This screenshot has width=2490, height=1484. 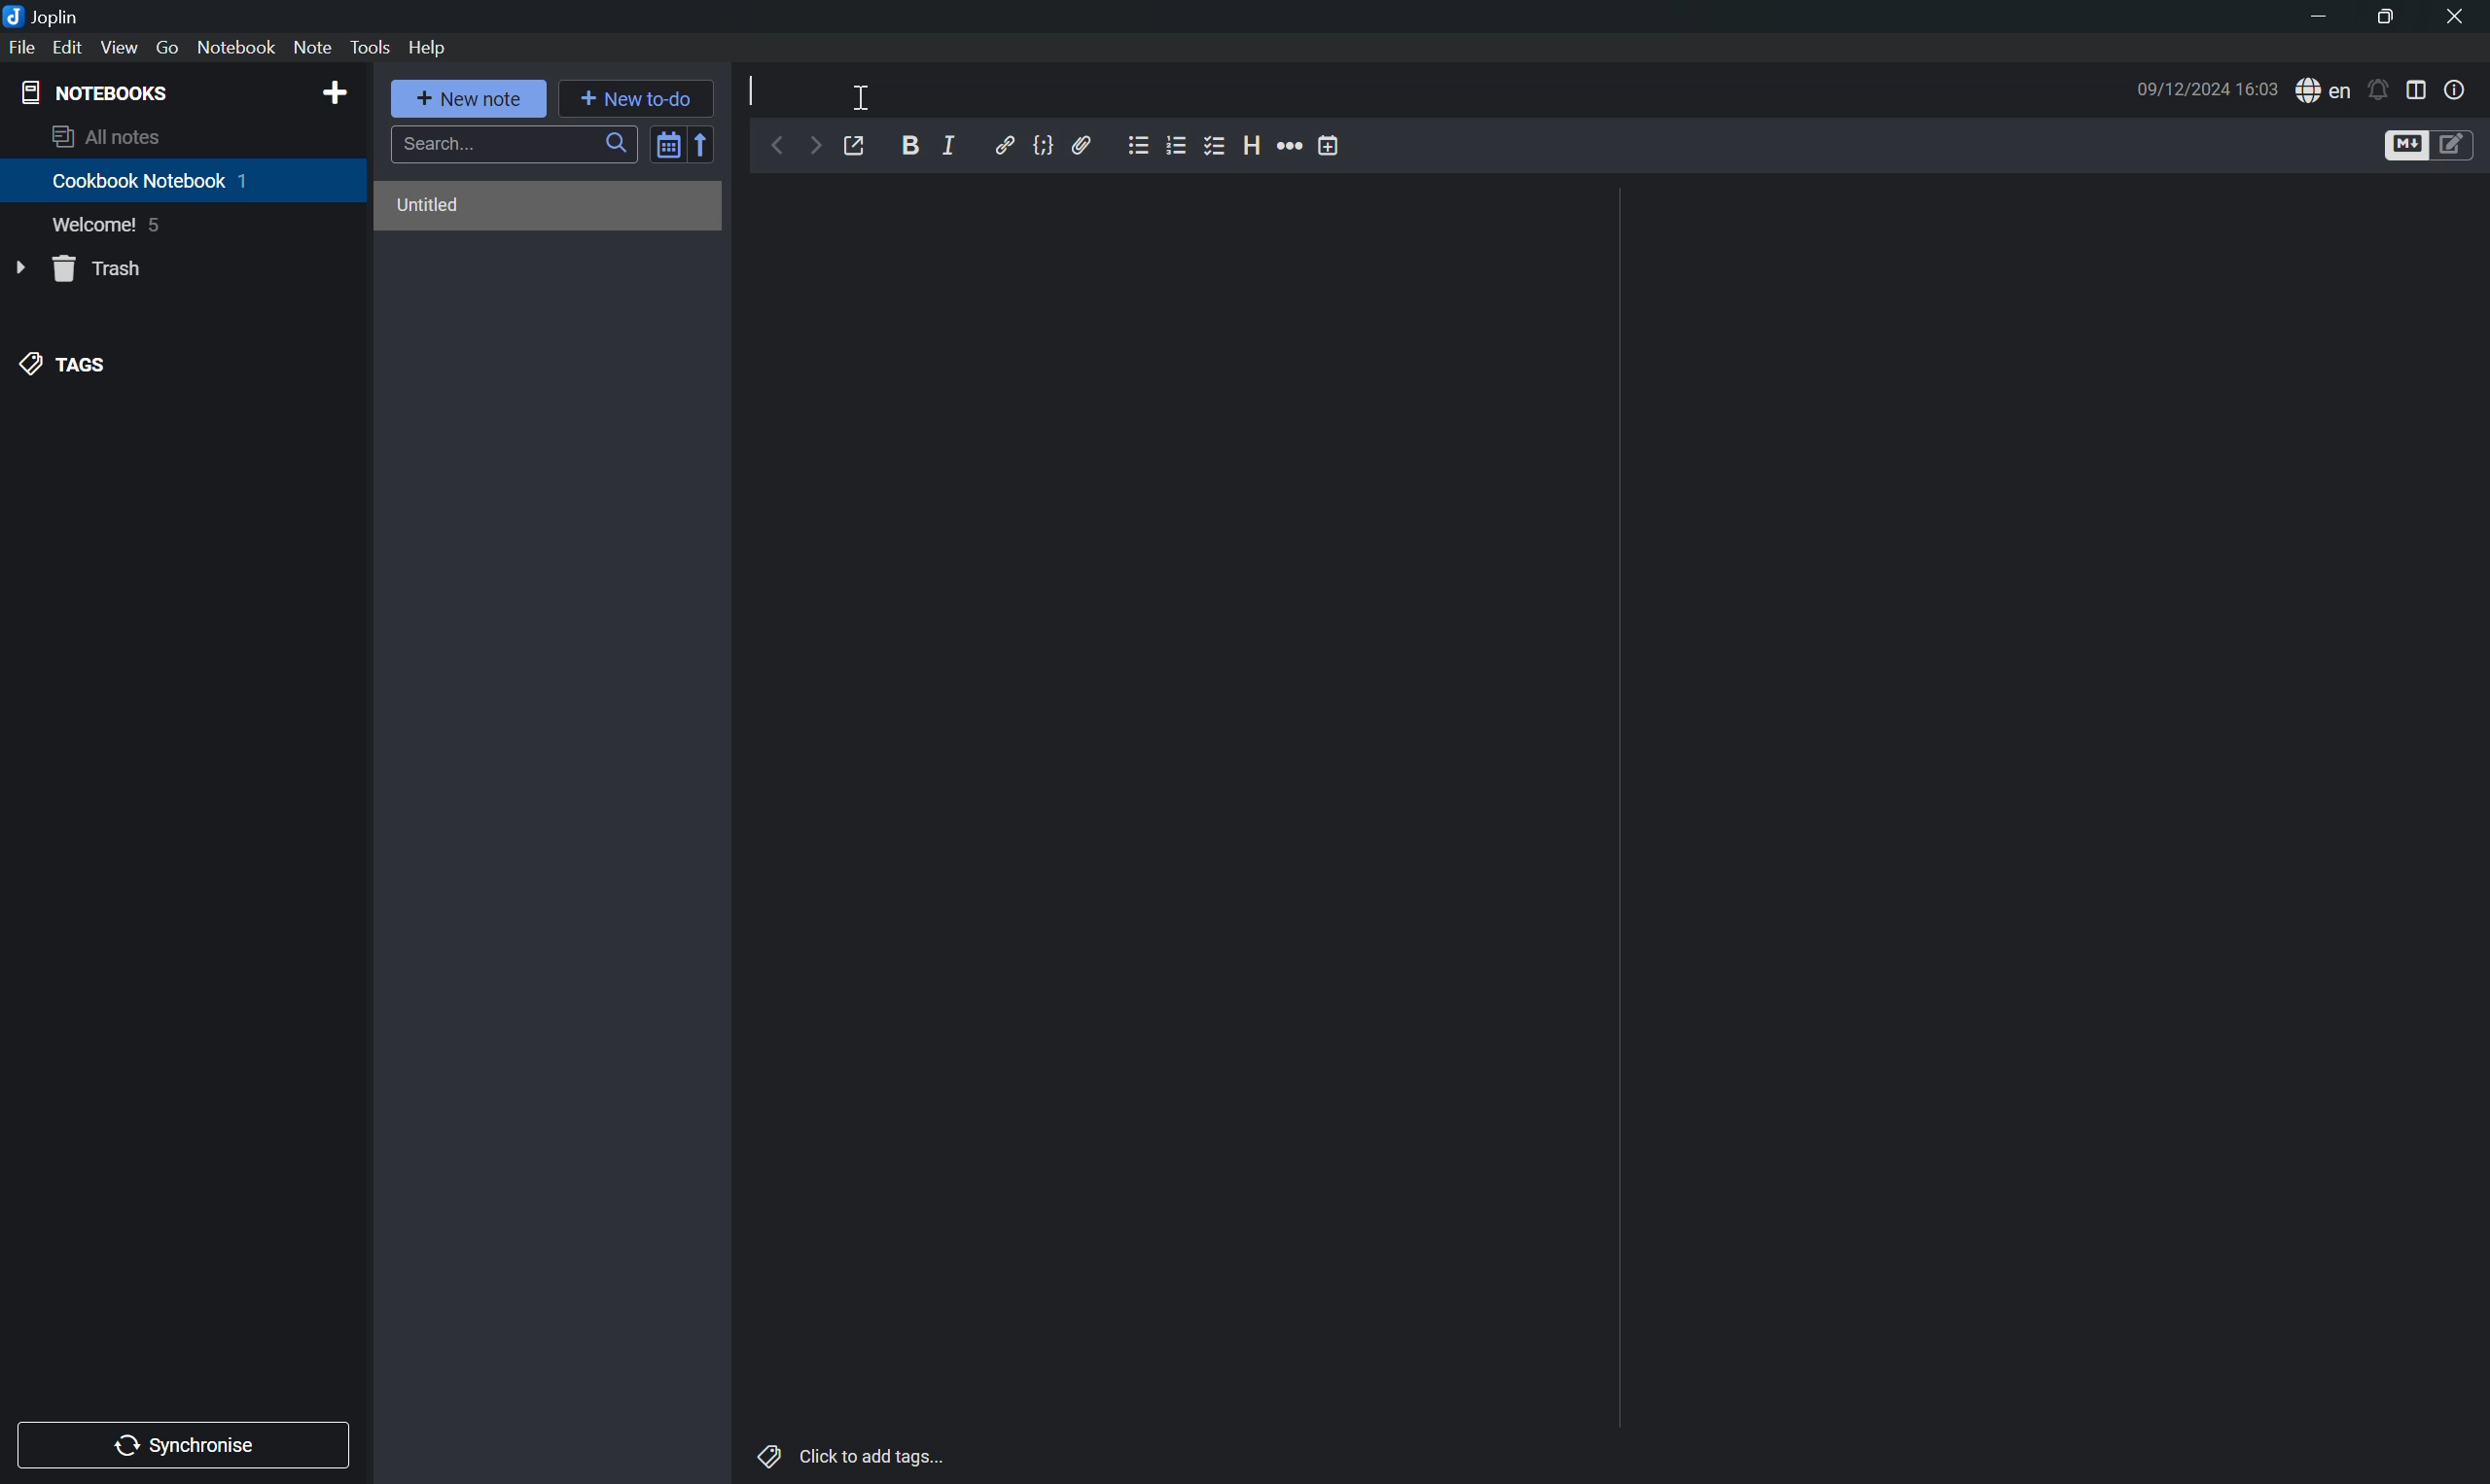 I want to click on Note properties, so click(x=2458, y=89).